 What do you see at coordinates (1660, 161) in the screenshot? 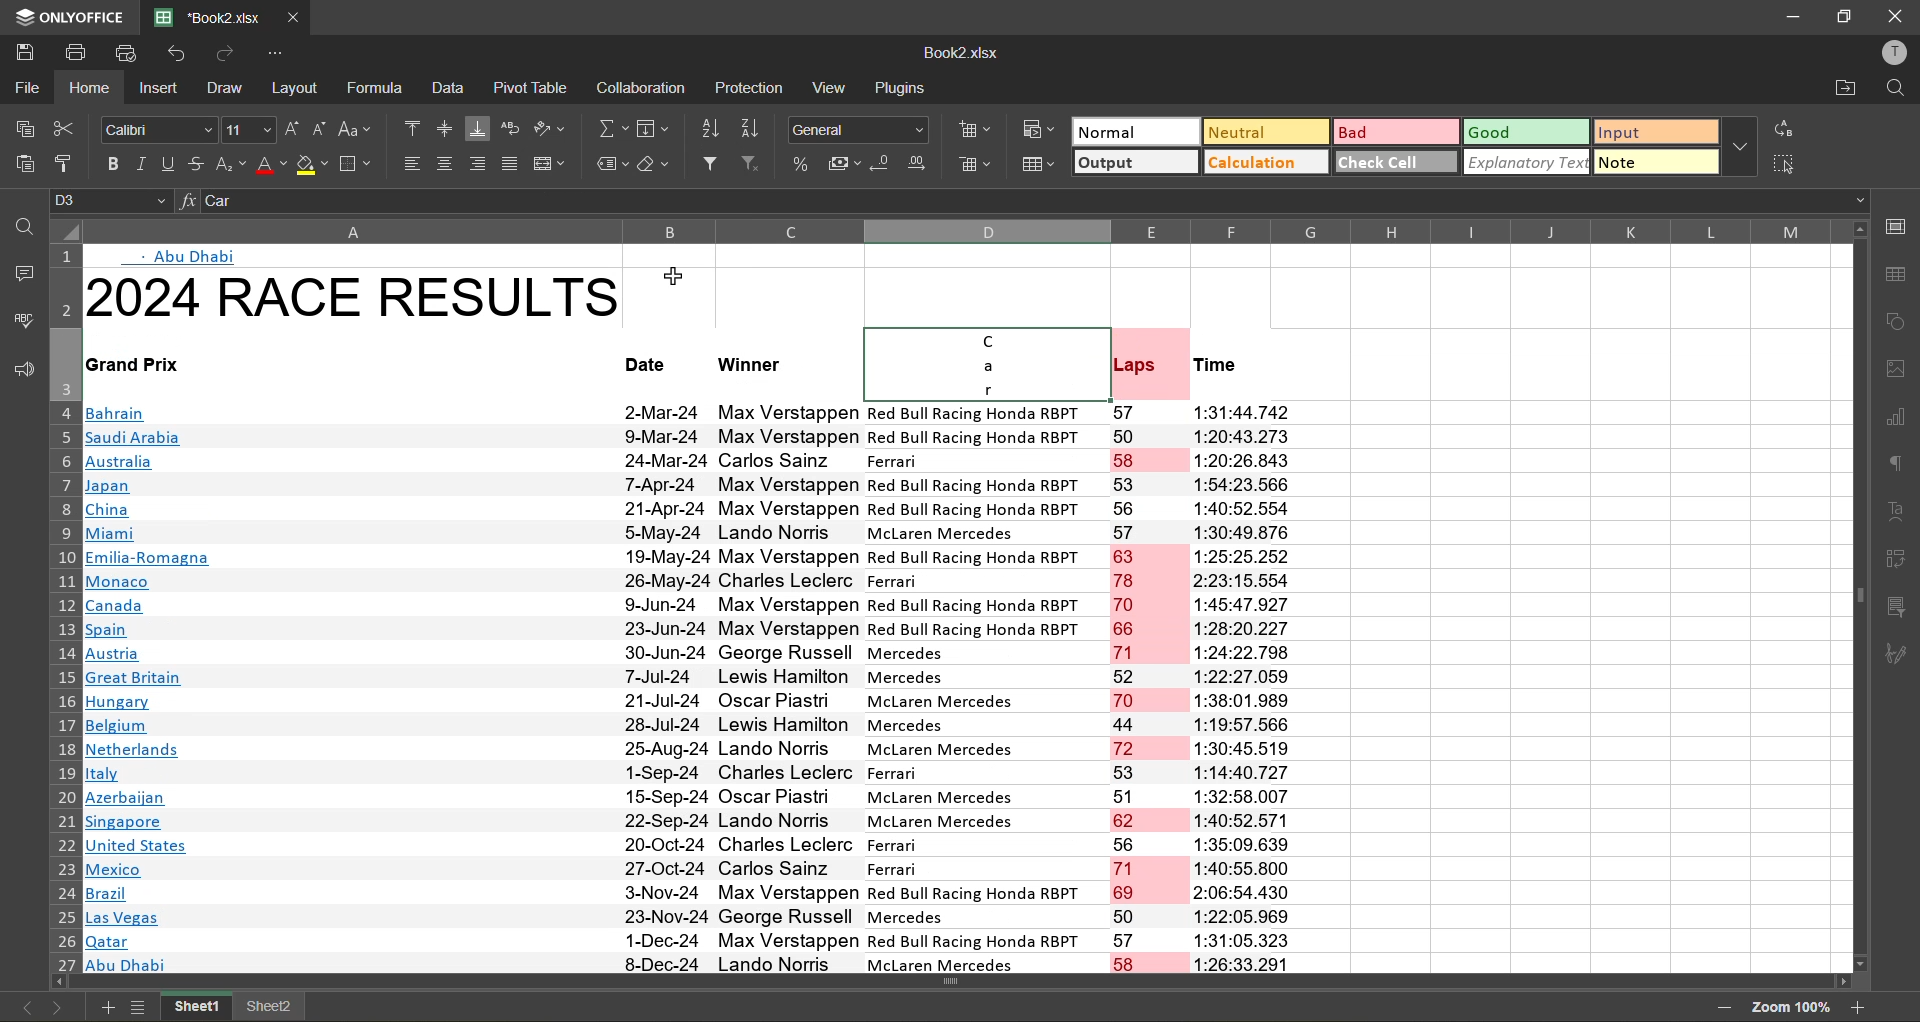
I see `note` at bounding box center [1660, 161].